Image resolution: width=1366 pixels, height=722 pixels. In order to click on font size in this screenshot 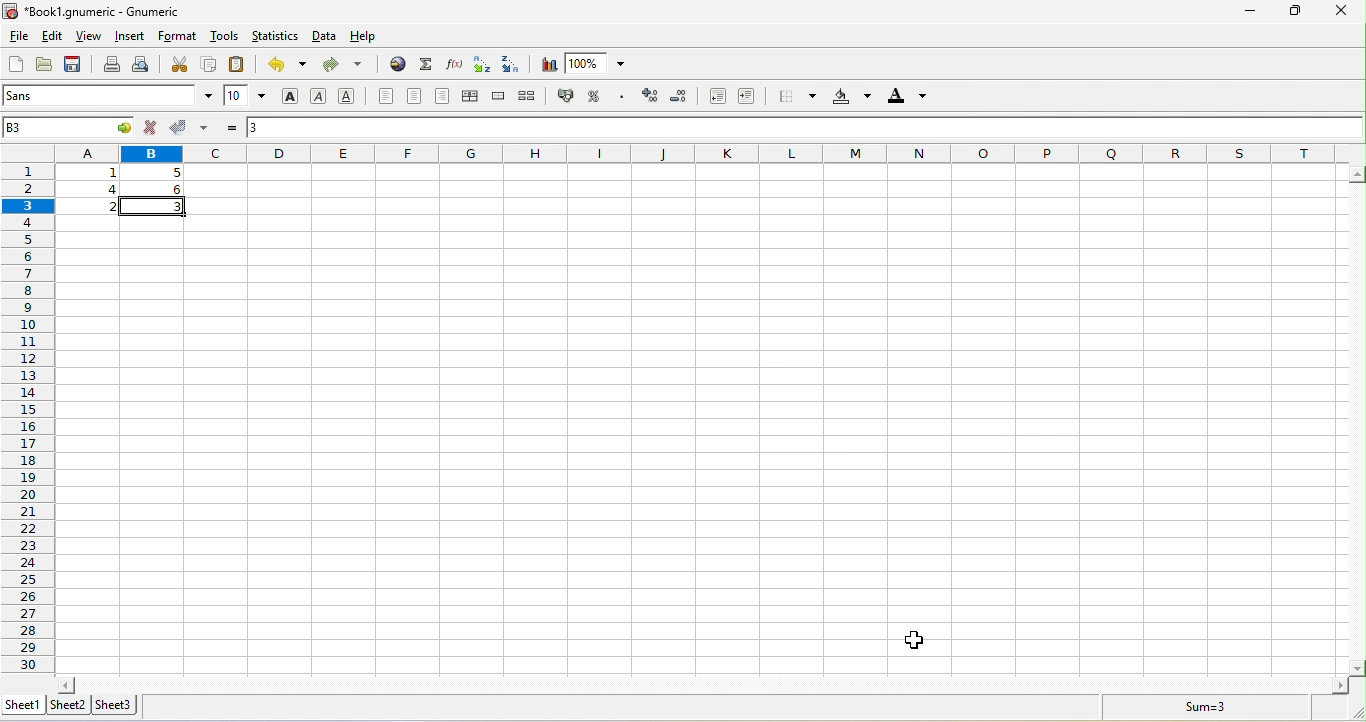, I will do `click(244, 97)`.